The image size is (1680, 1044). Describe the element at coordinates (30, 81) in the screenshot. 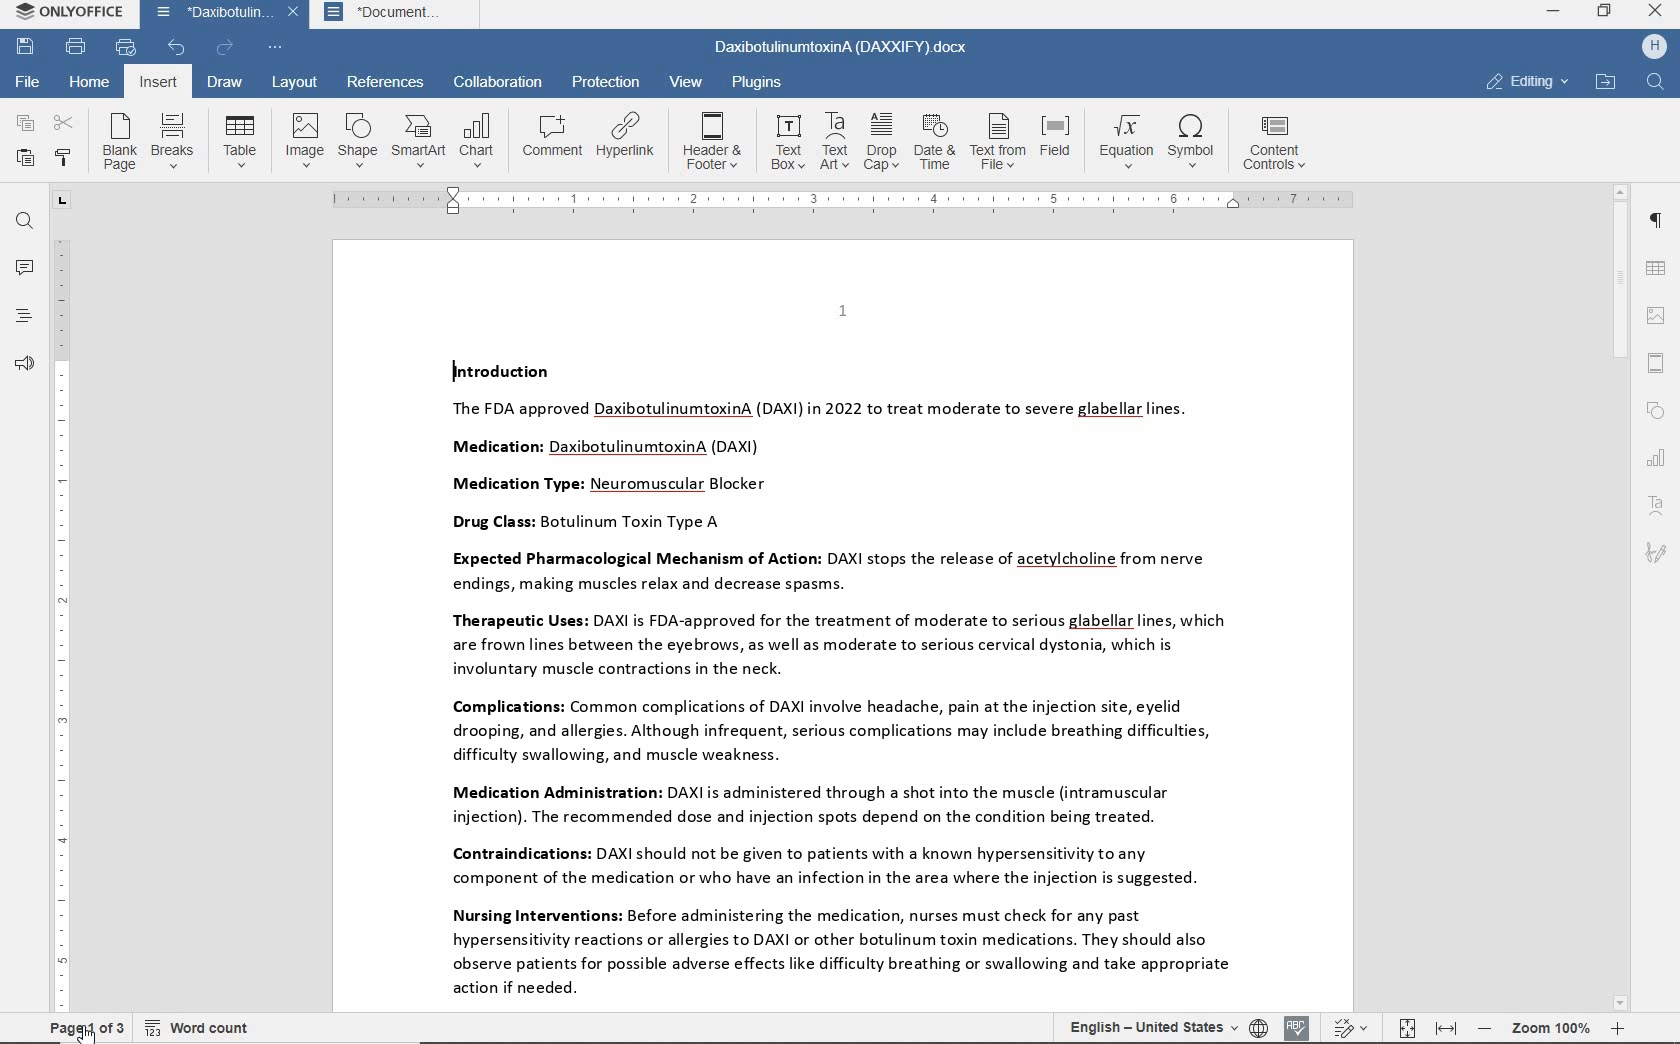

I see `file` at that location.